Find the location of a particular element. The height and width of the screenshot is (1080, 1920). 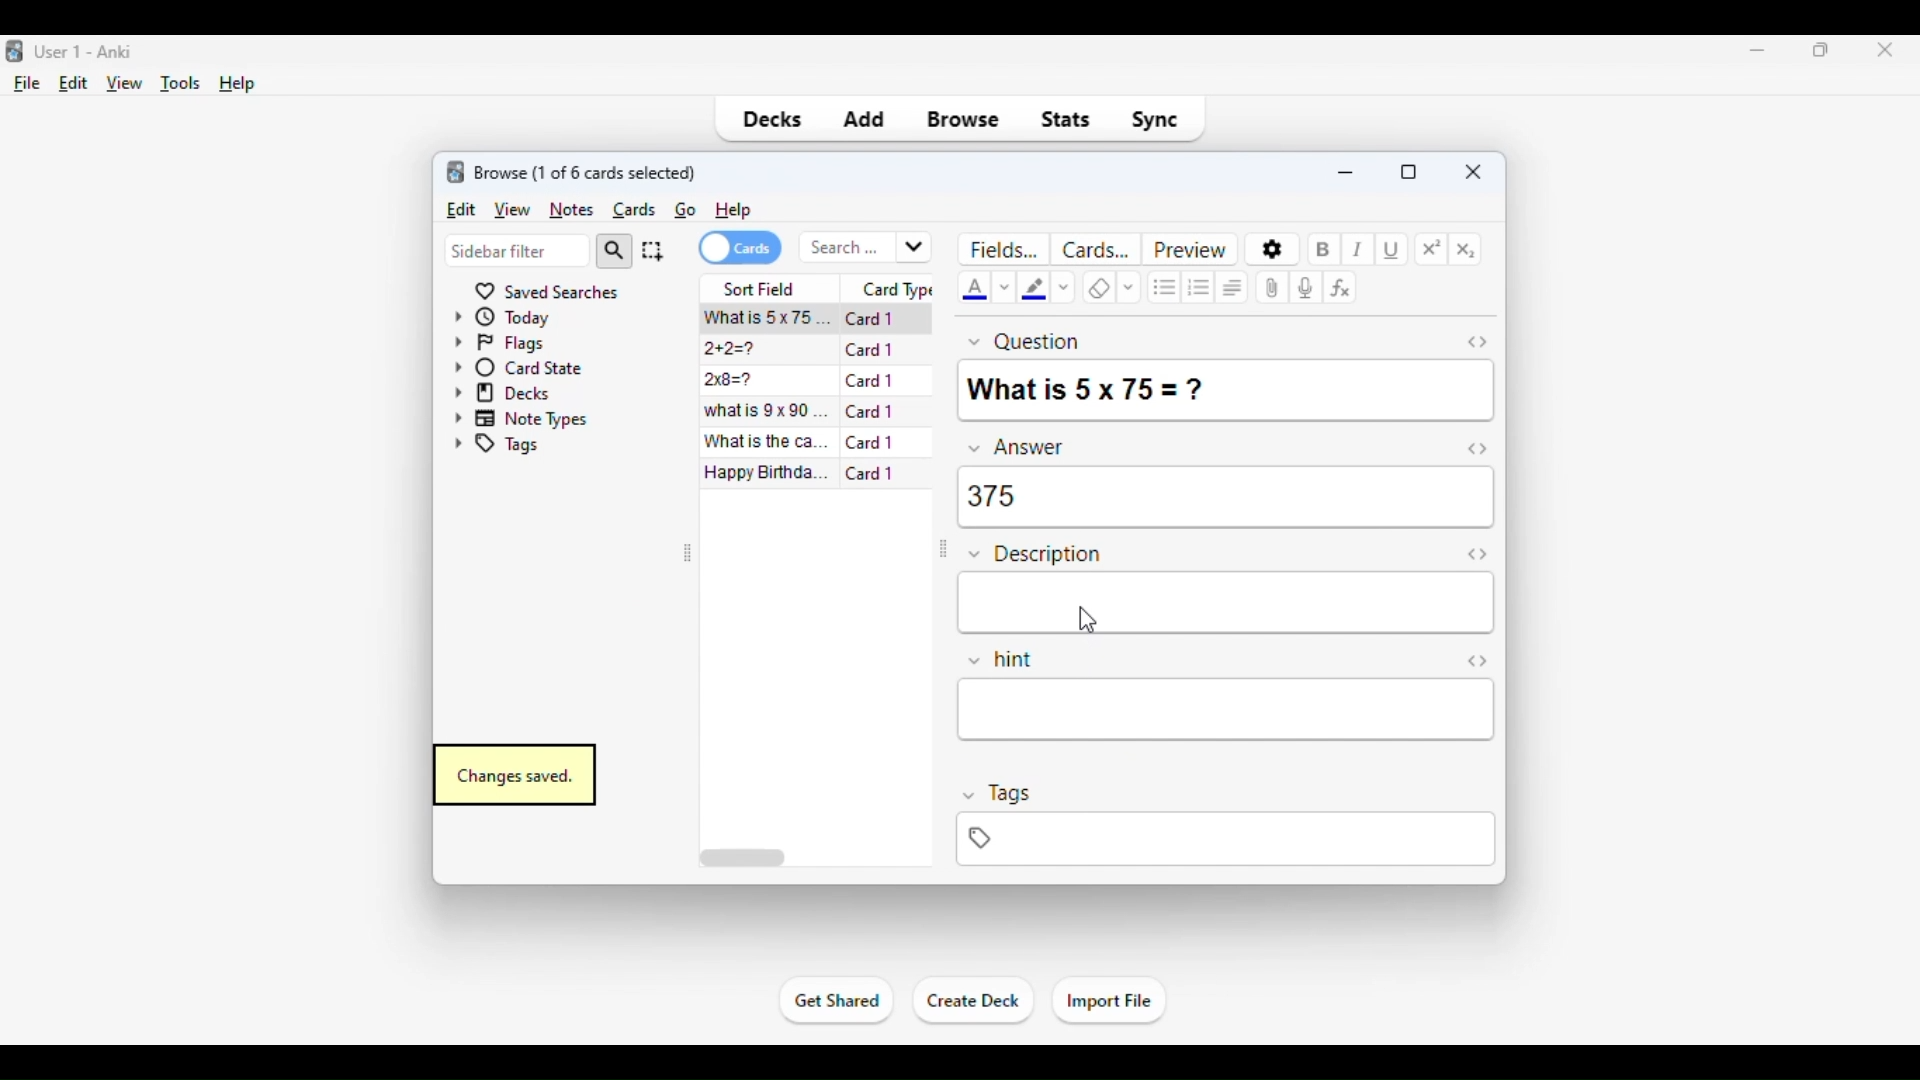

toggle sidebar is located at coordinates (941, 551).